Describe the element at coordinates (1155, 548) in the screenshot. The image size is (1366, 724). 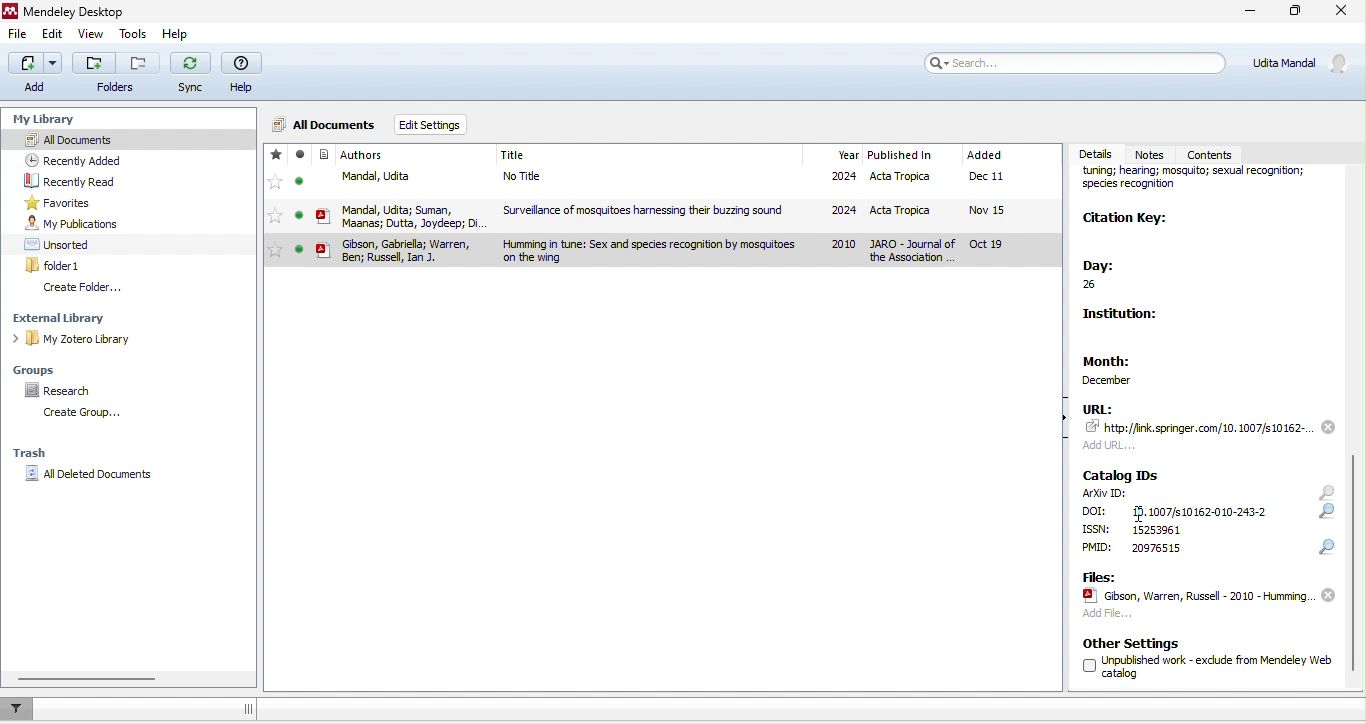
I see `text` at that location.